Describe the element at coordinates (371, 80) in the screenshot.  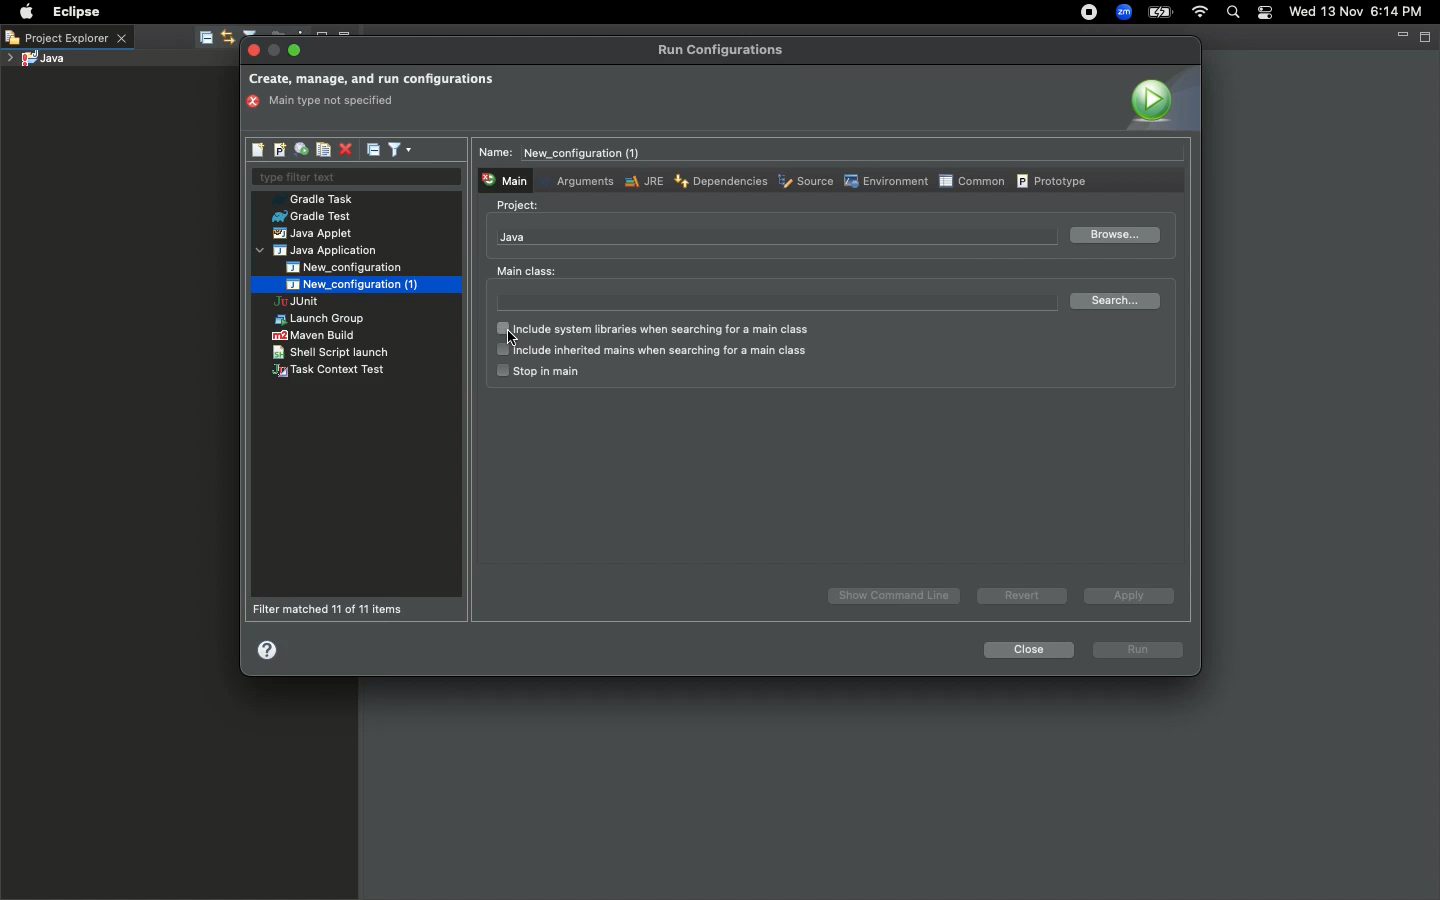
I see `Create manage and run configurations` at that location.